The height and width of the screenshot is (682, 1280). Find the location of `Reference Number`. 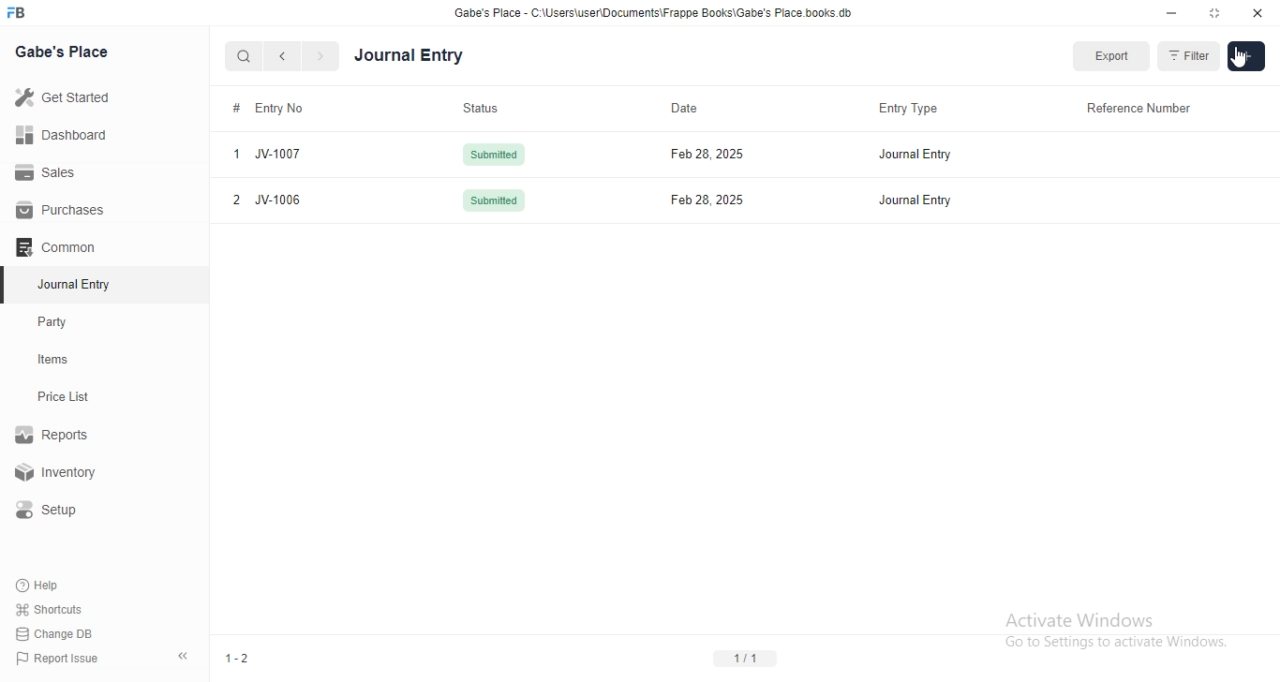

Reference Number is located at coordinates (1141, 108).